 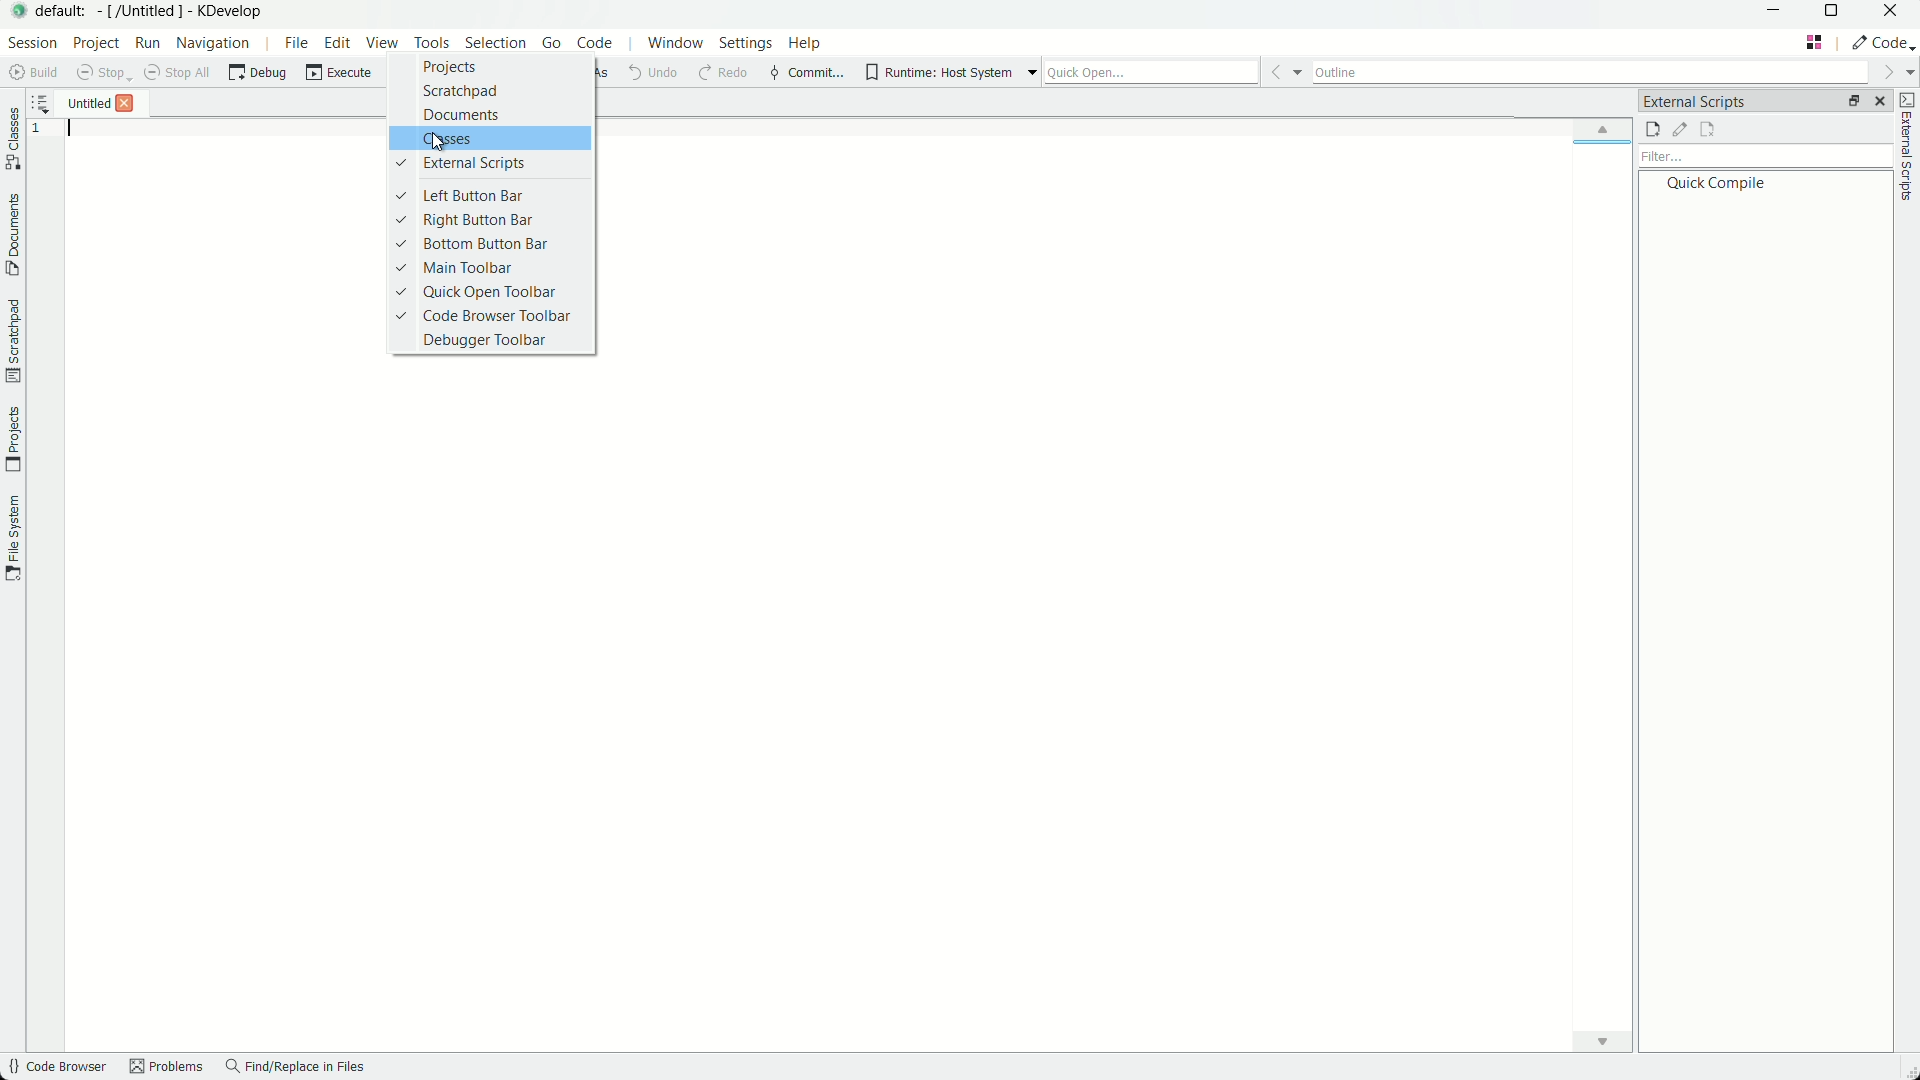 I want to click on projects, so click(x=12, y=437).